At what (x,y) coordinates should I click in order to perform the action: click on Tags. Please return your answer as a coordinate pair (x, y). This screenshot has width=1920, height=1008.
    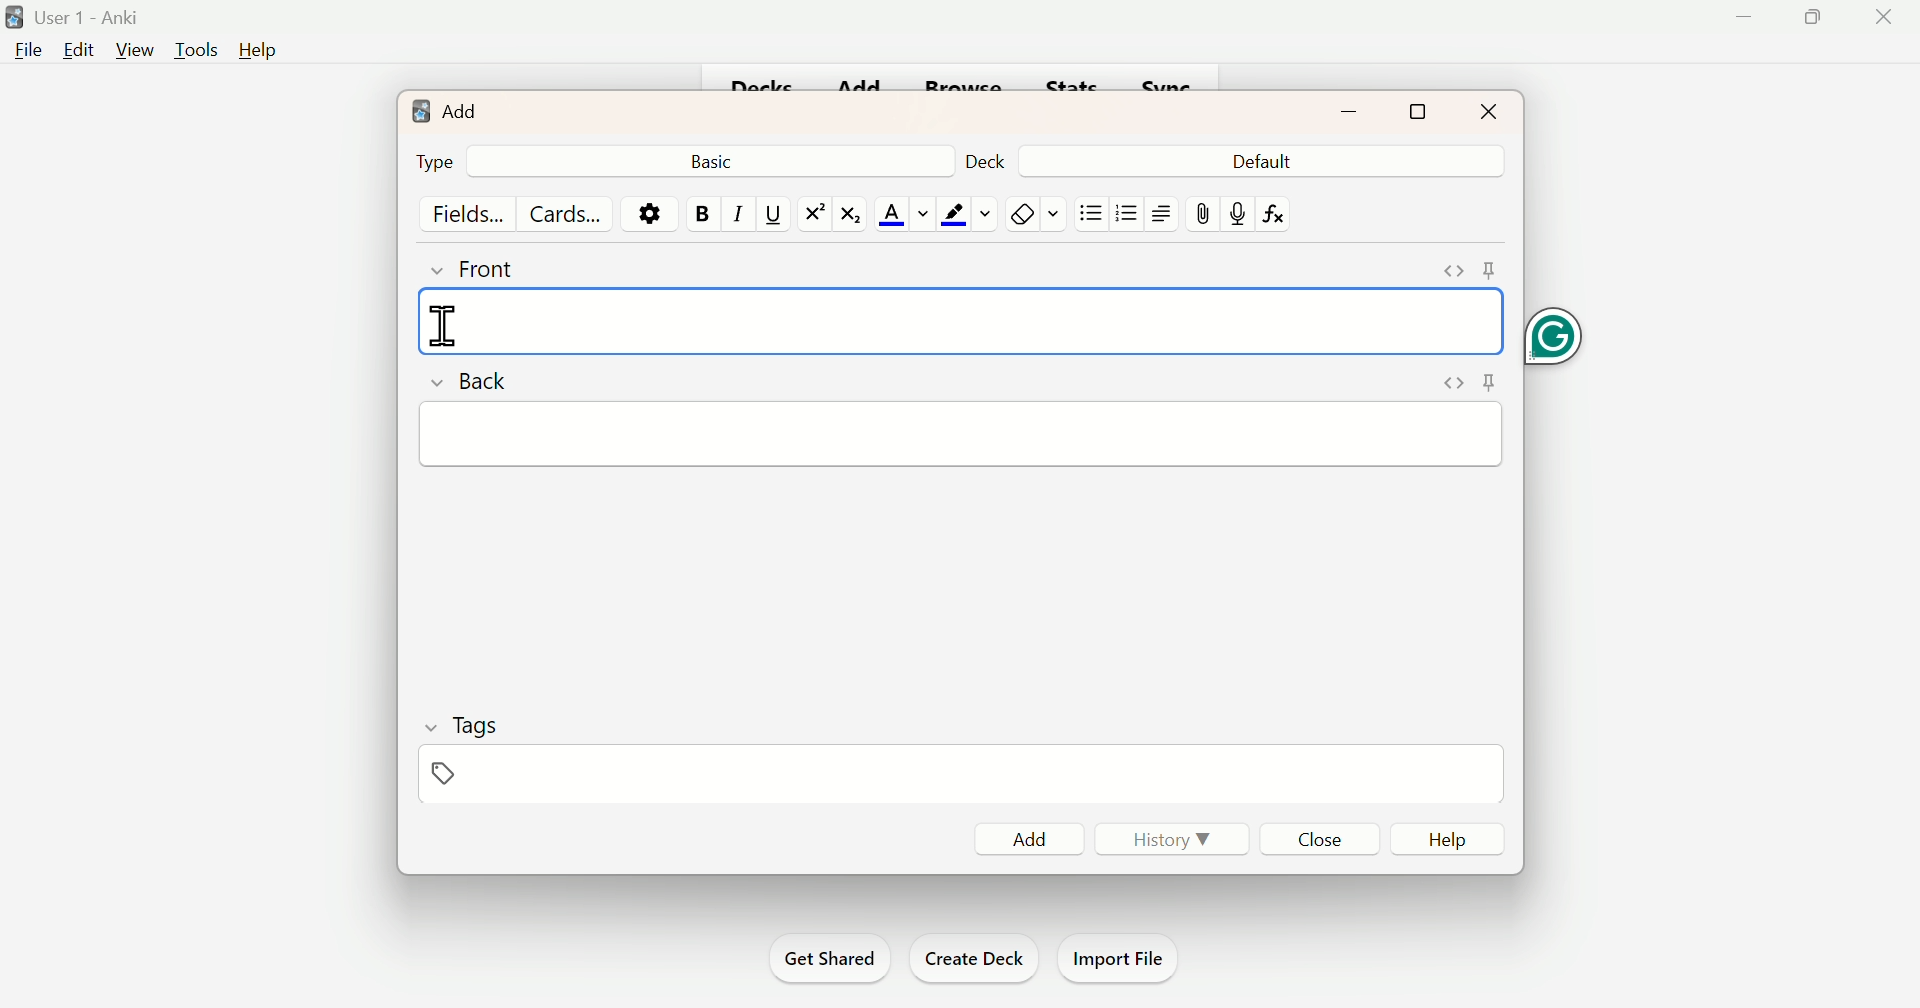
    Looking at the image, I should click on (480, 723).